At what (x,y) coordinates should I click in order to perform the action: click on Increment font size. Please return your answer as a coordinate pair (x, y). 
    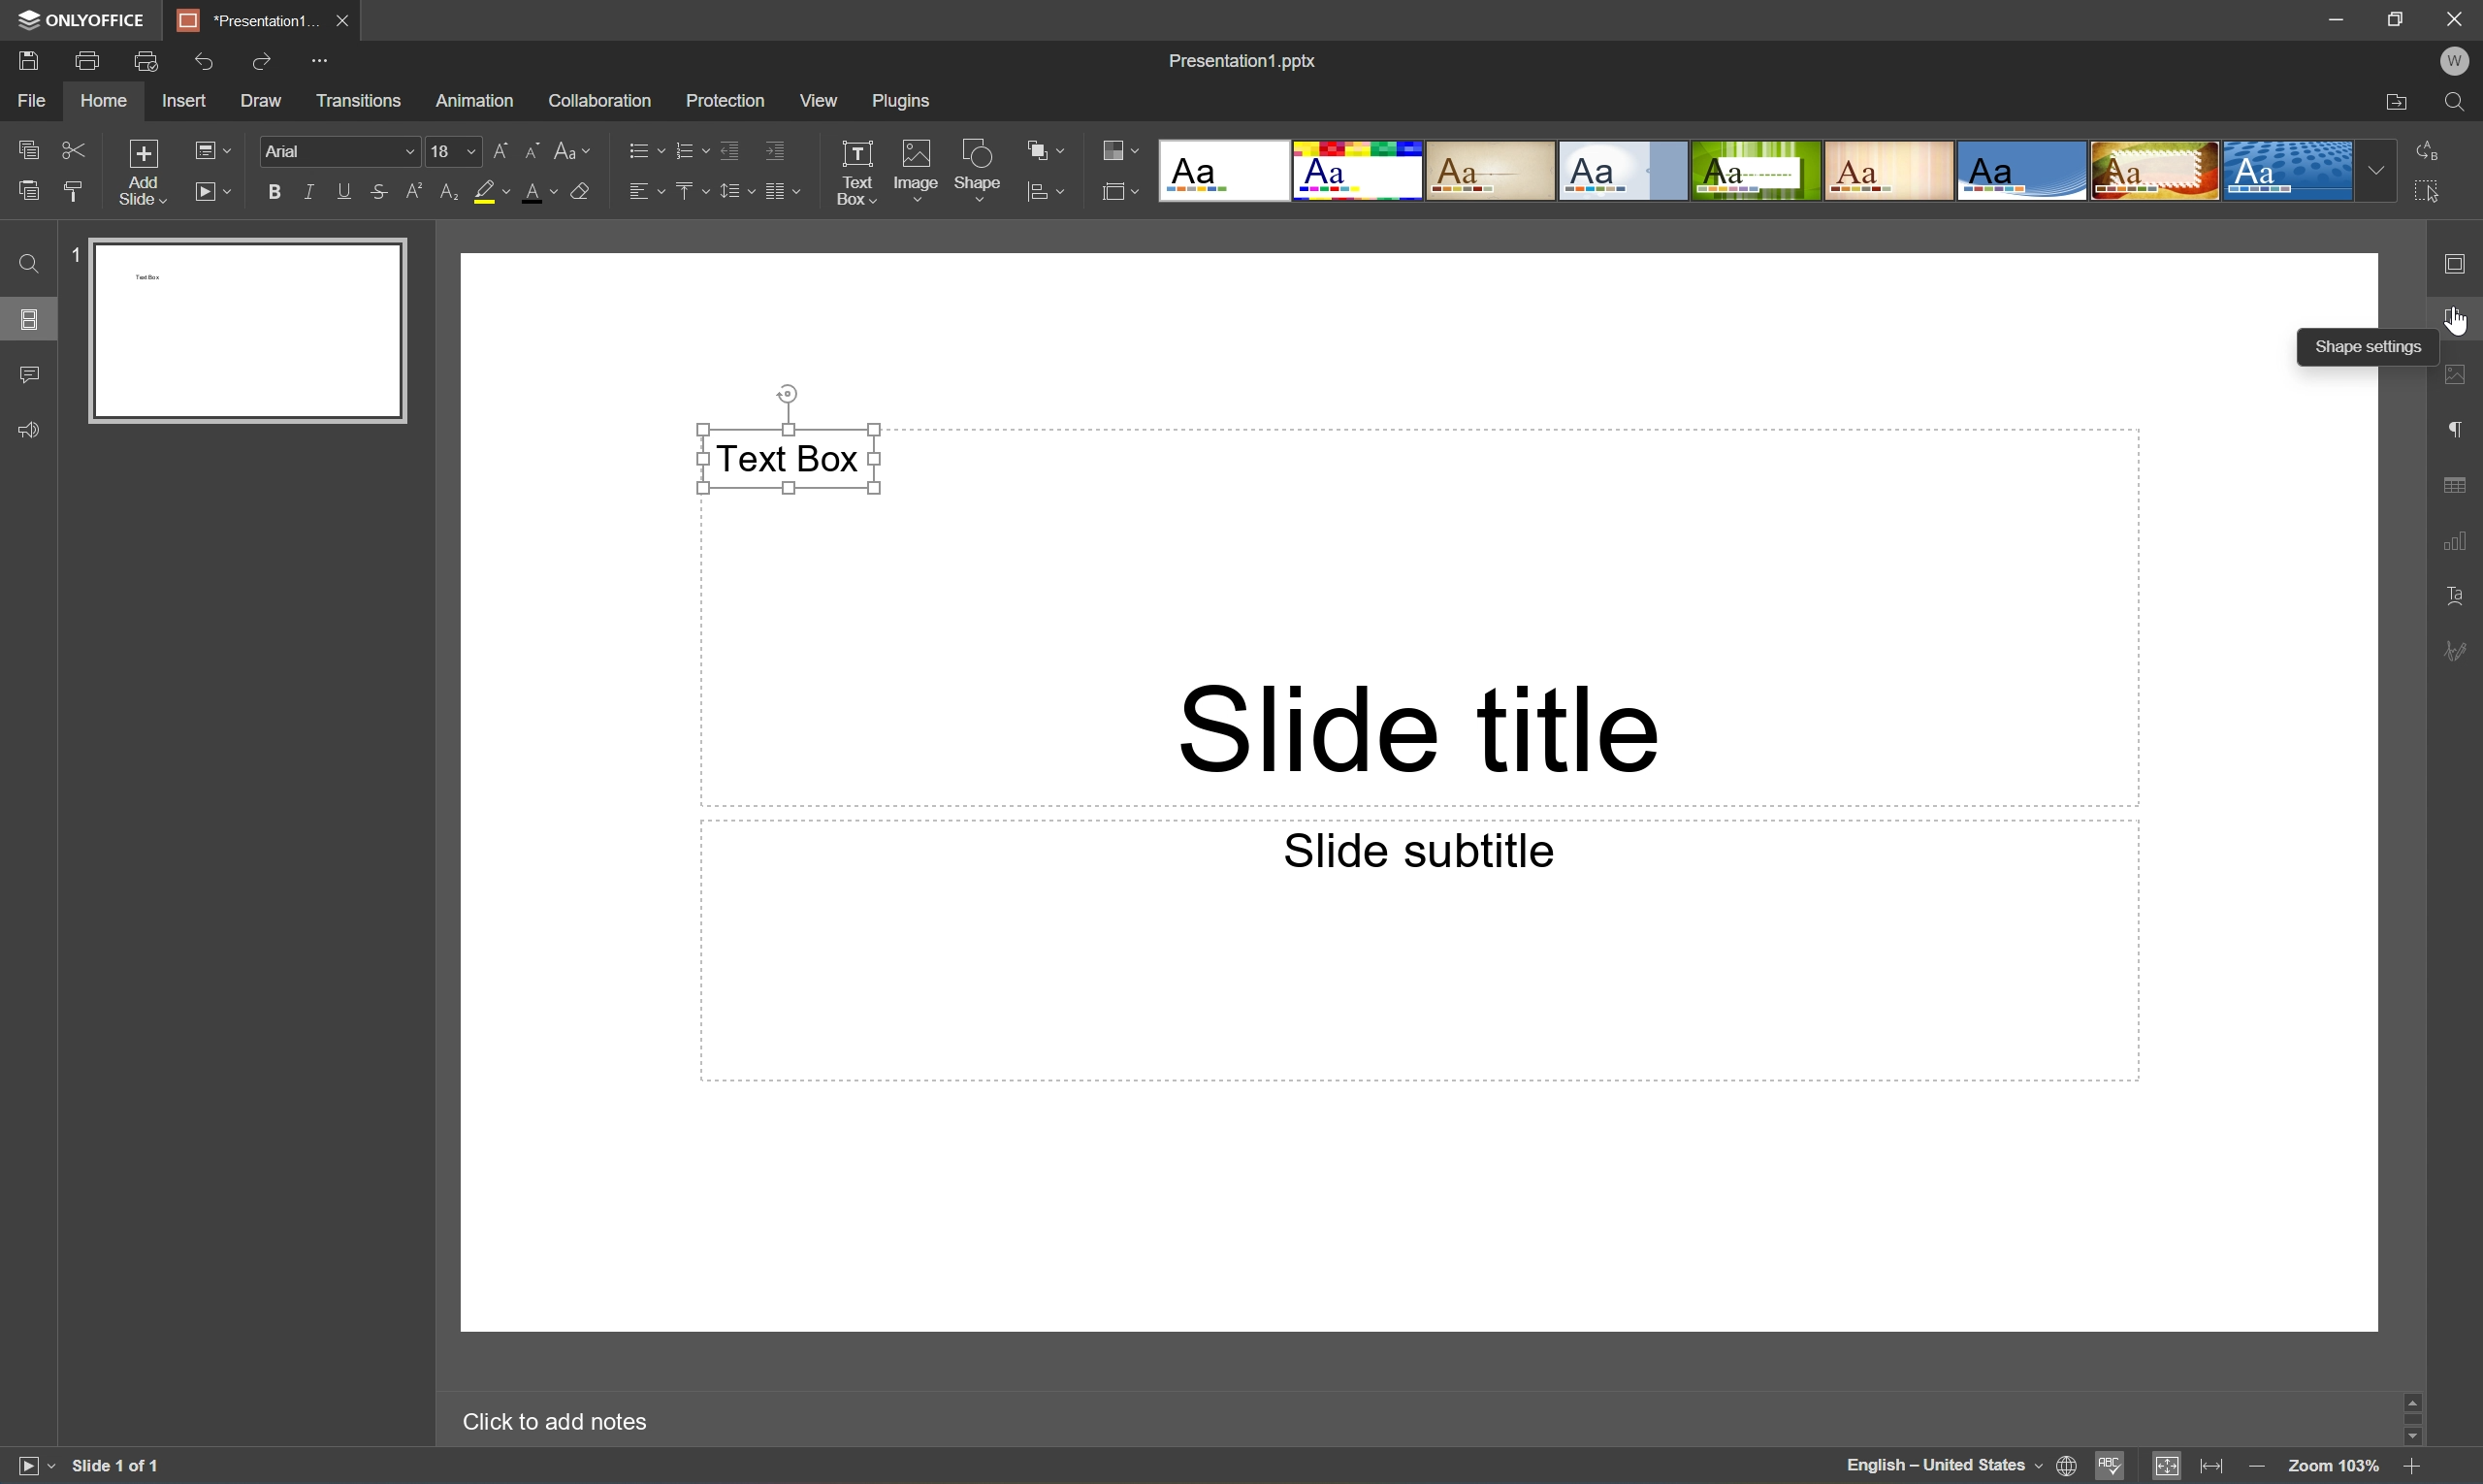
    Looking at the image, I should click on (498, 152).